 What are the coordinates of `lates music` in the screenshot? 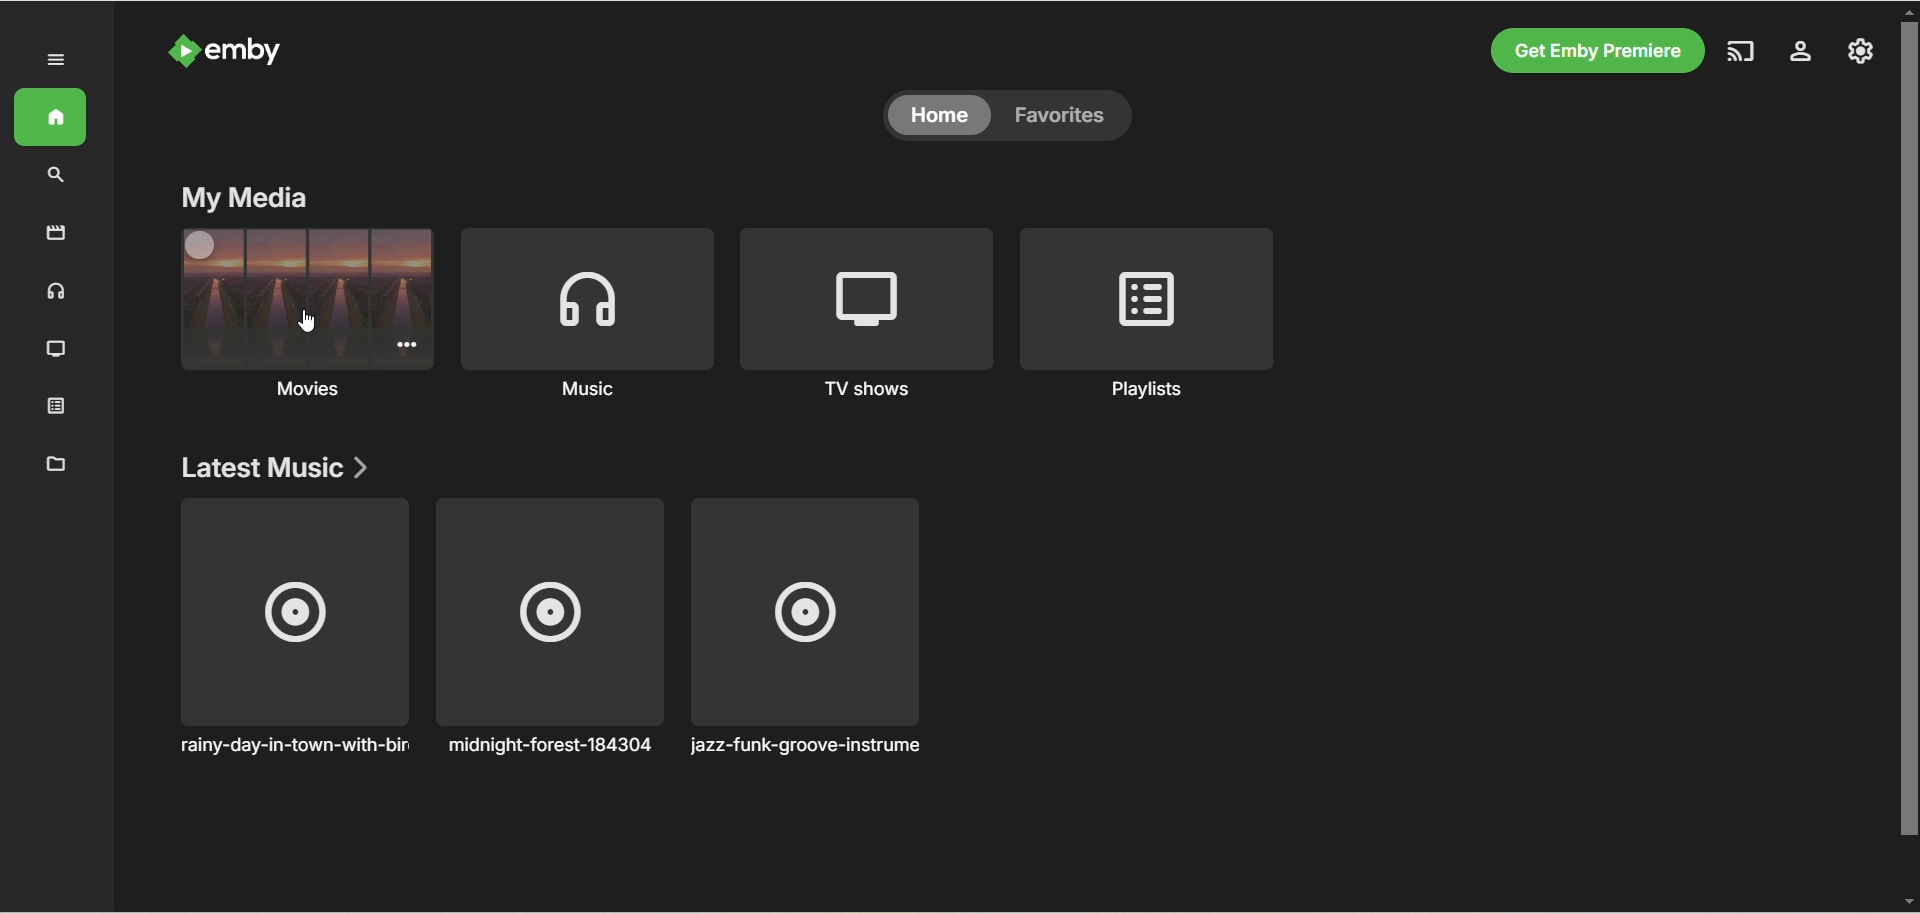 It's located at (279, 466).